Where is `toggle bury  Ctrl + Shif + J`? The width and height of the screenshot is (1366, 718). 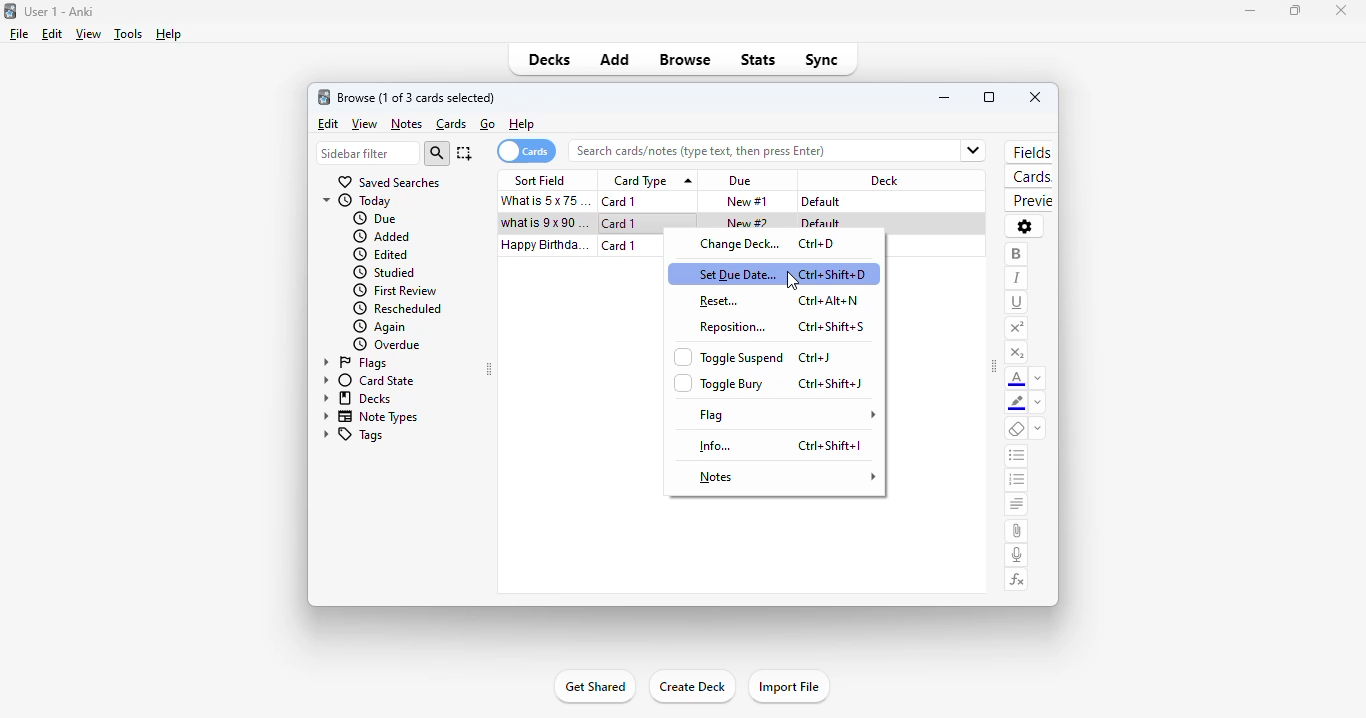
toggle bury  Ctrl + Shif + J is located at coordinates (775, 383).